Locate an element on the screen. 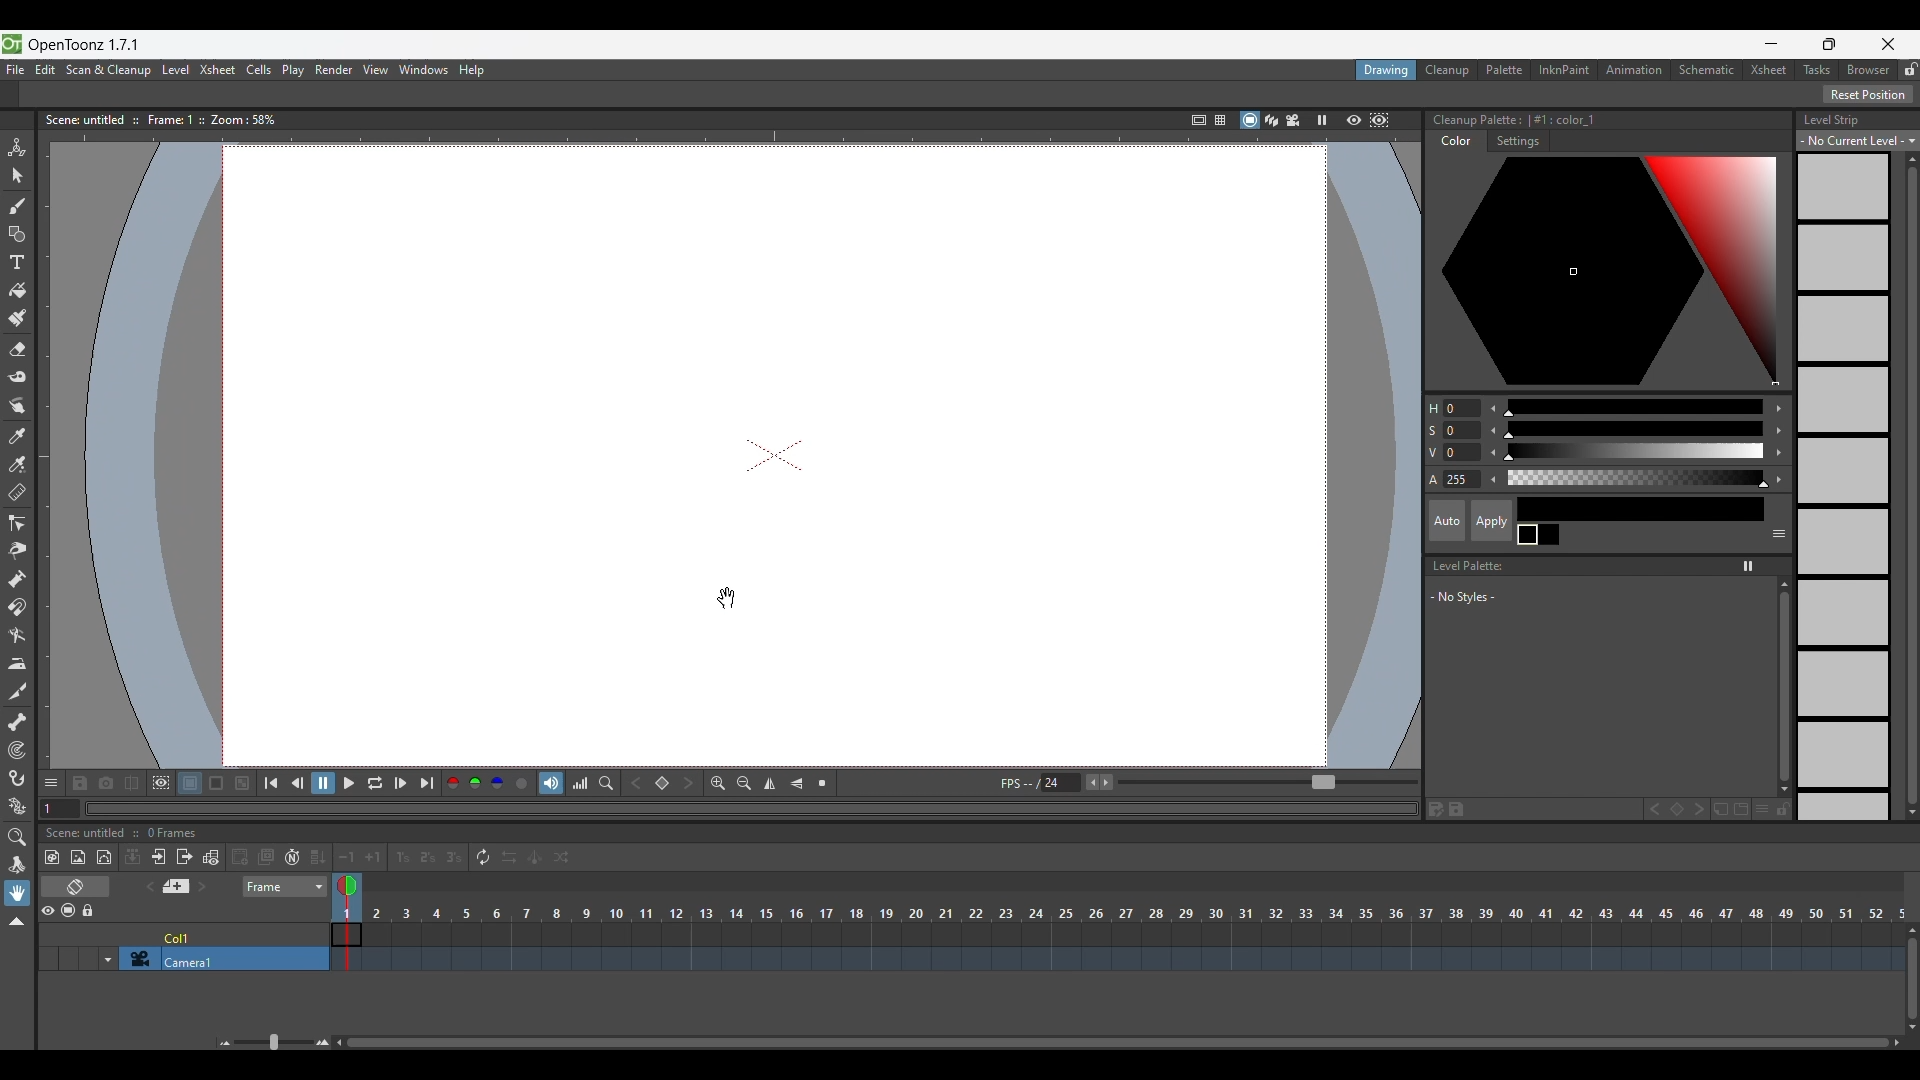  Zoom tool is located at coordinates (17, 837).